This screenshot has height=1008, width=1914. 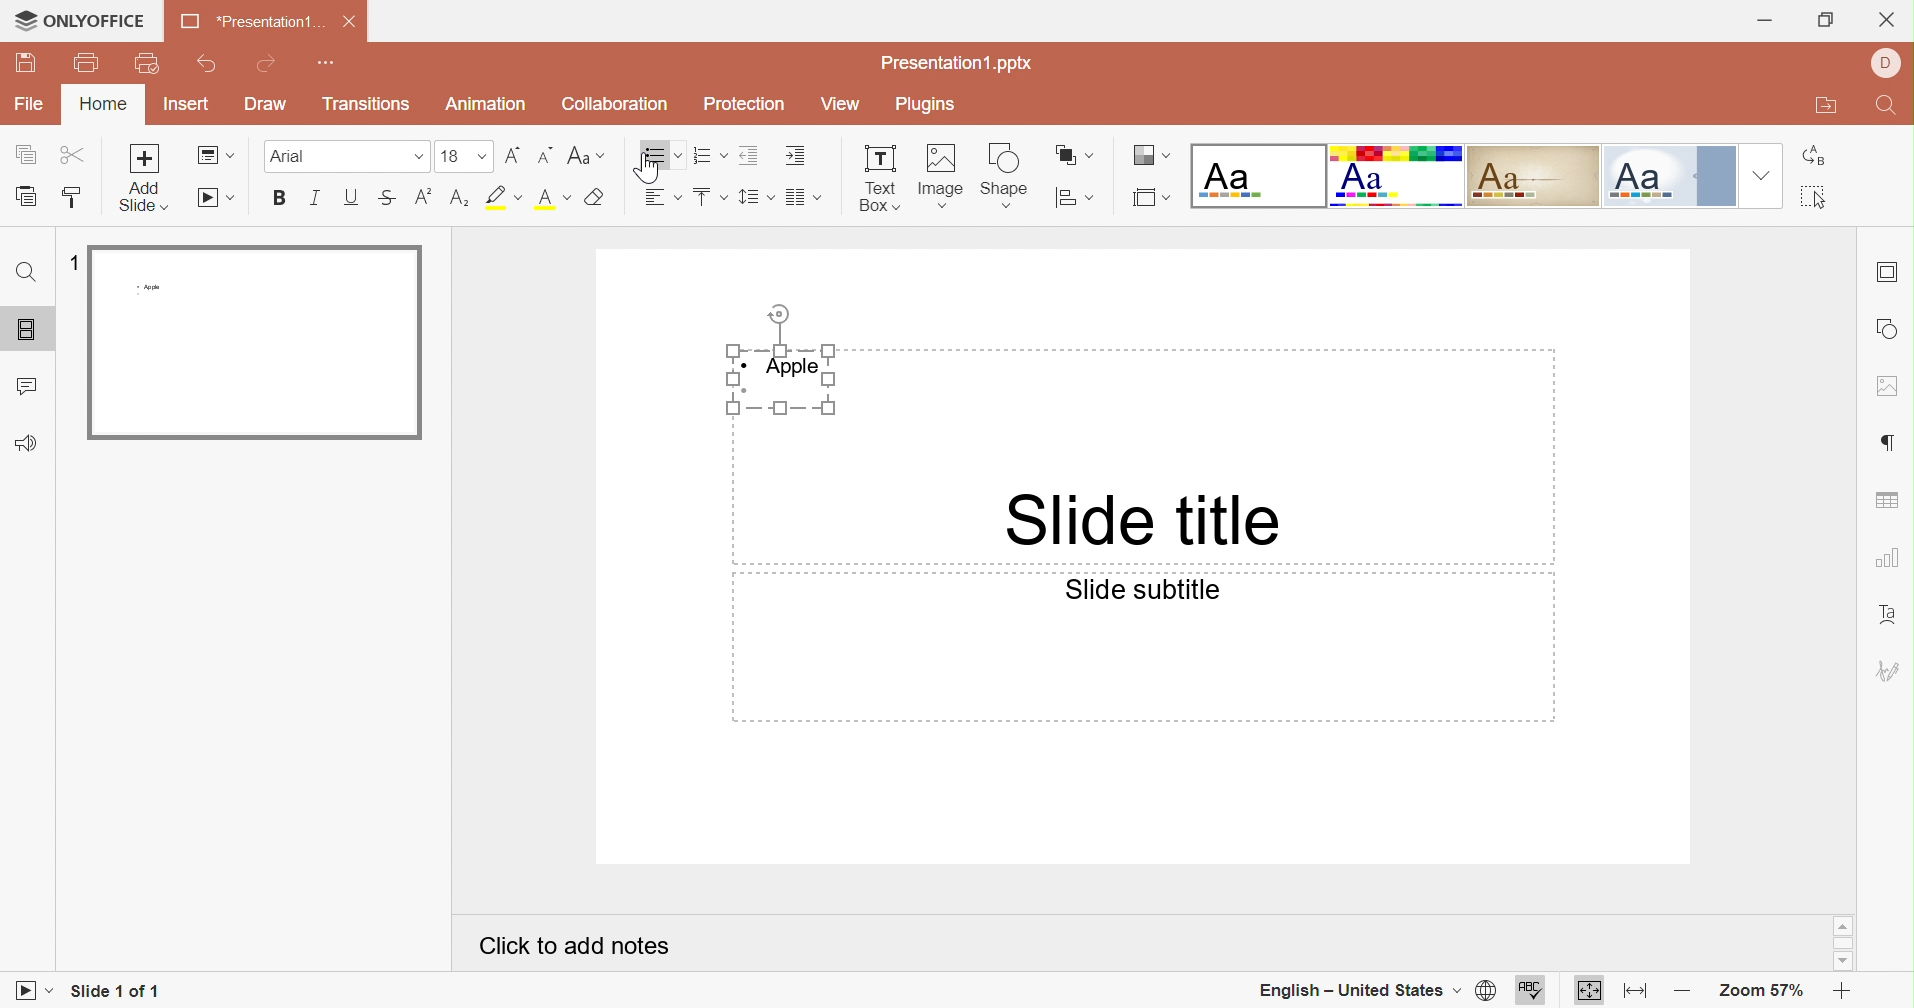 What do you see at coordinates (873, 180) in the screenshot?
I see `Text Box` at bounding box center [873, 180].